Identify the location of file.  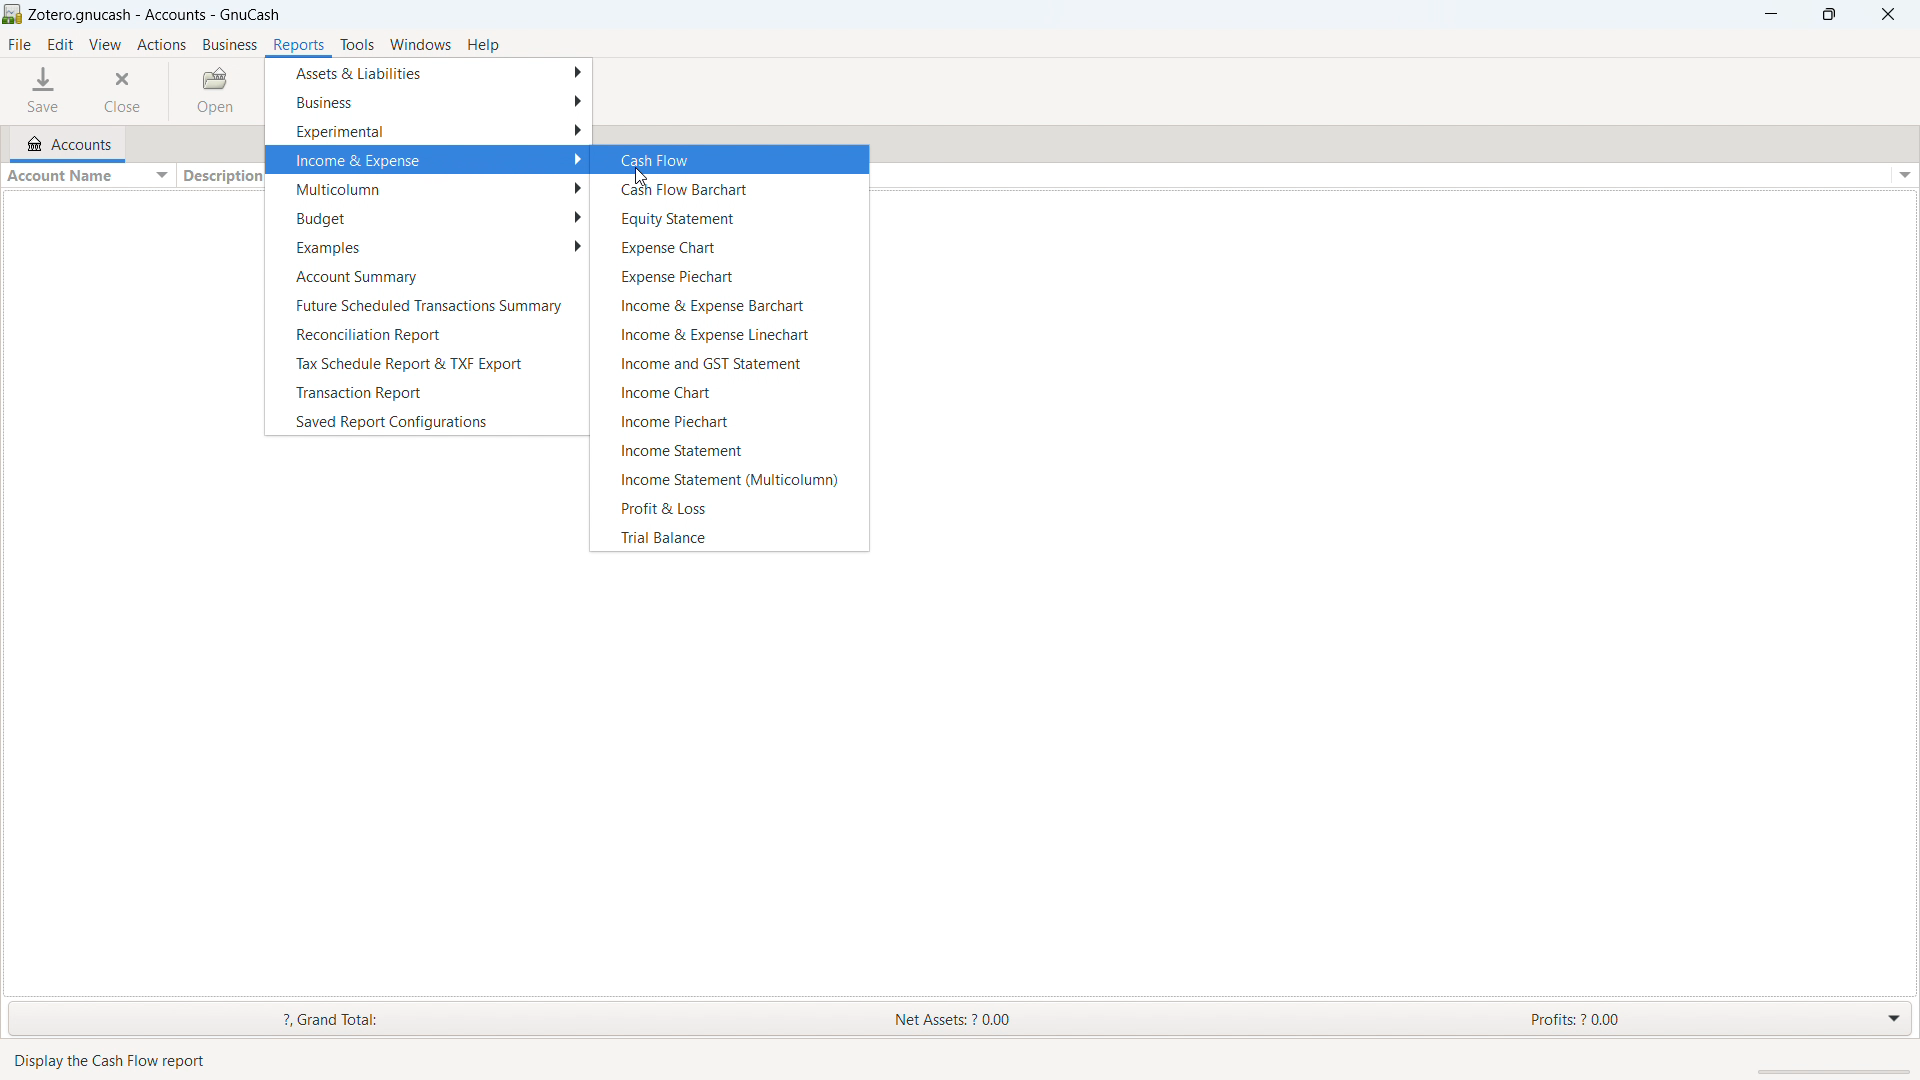
(20, 44).